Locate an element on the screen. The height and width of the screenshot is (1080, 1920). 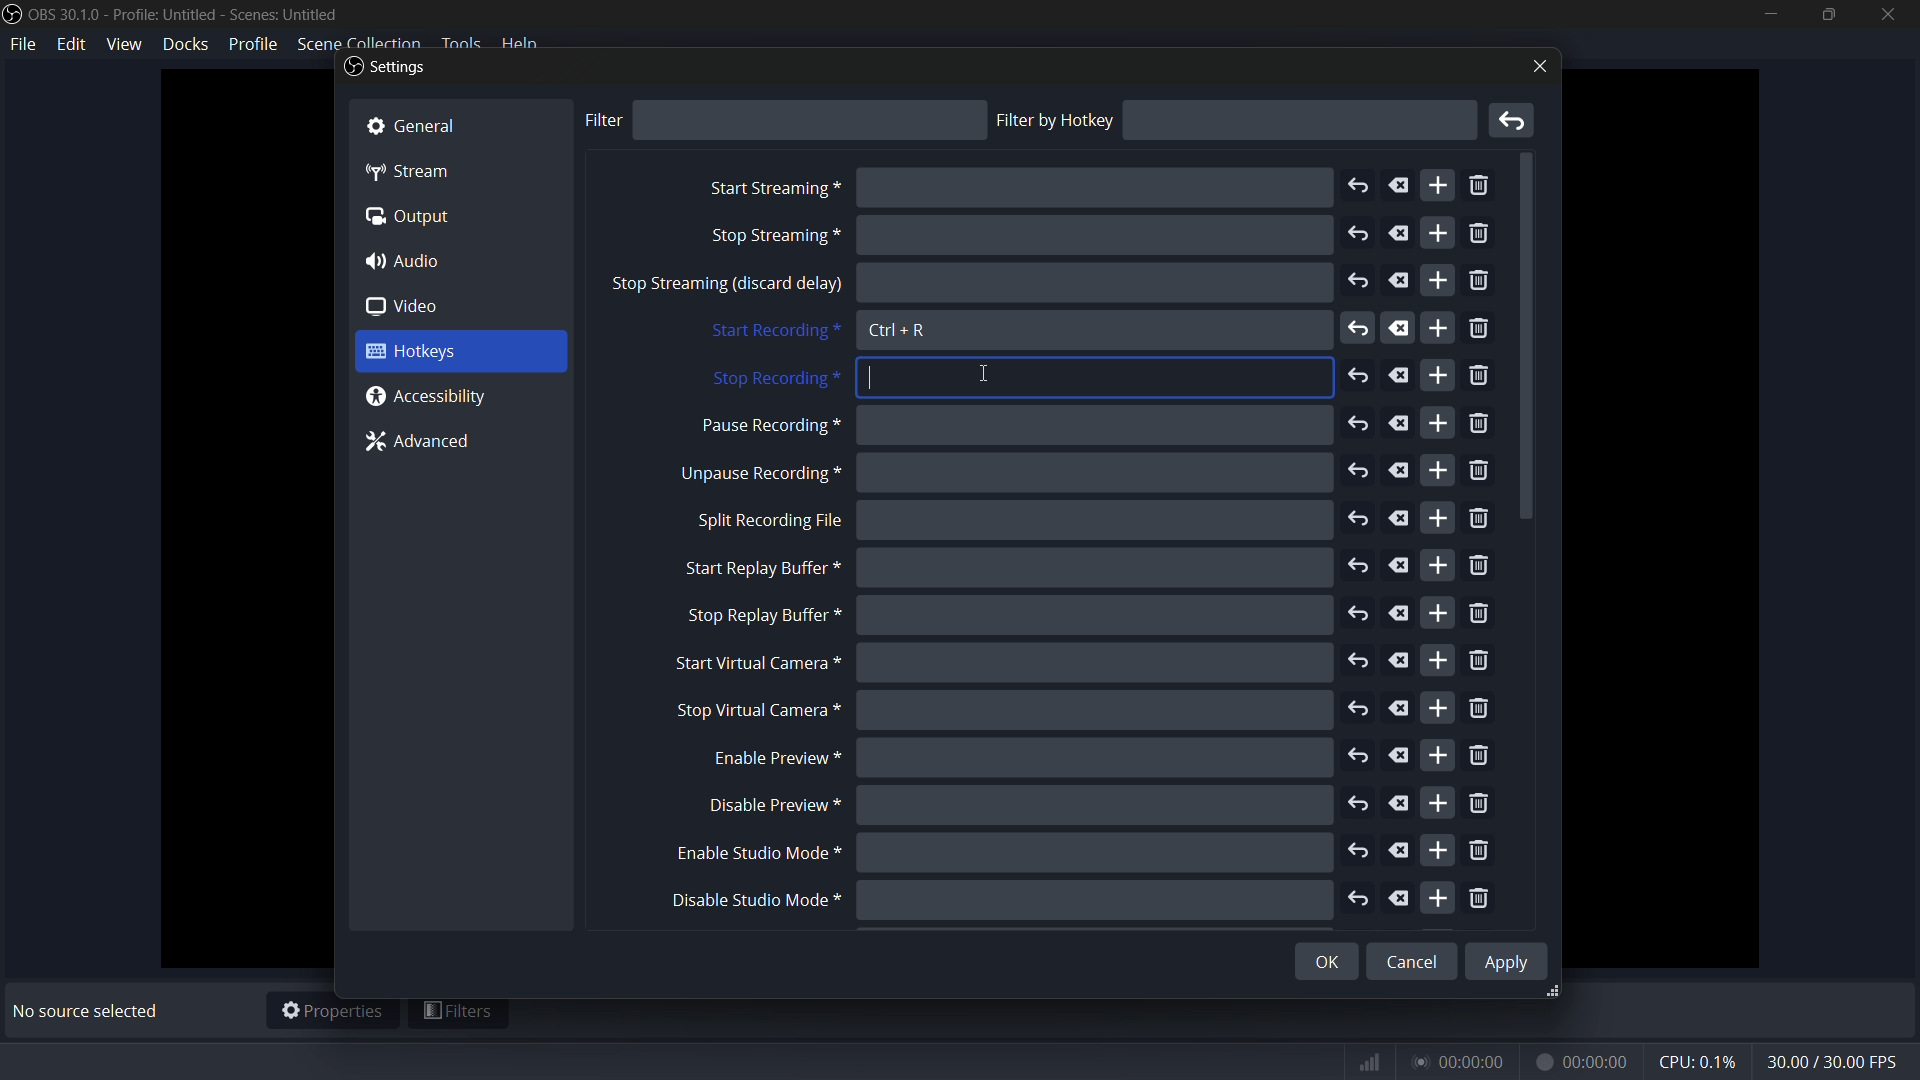
undo is located at coordinates (1358, 234).